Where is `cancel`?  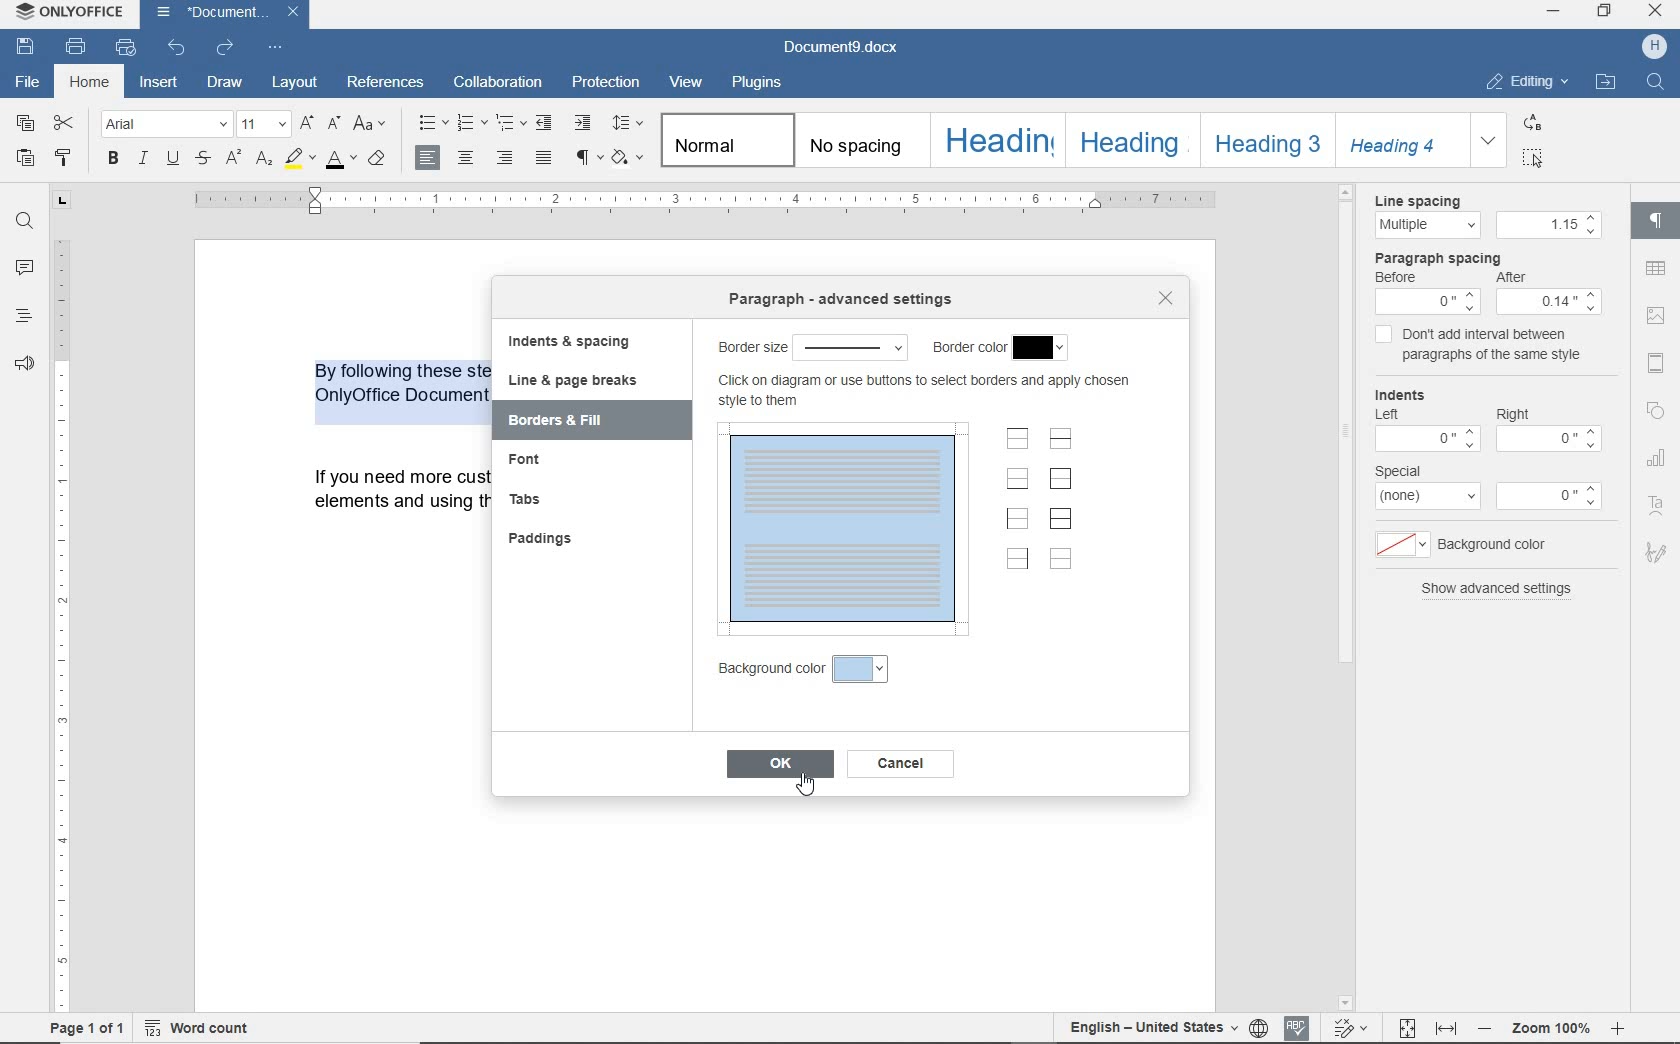
cancel is located at coordinates (901, 763).